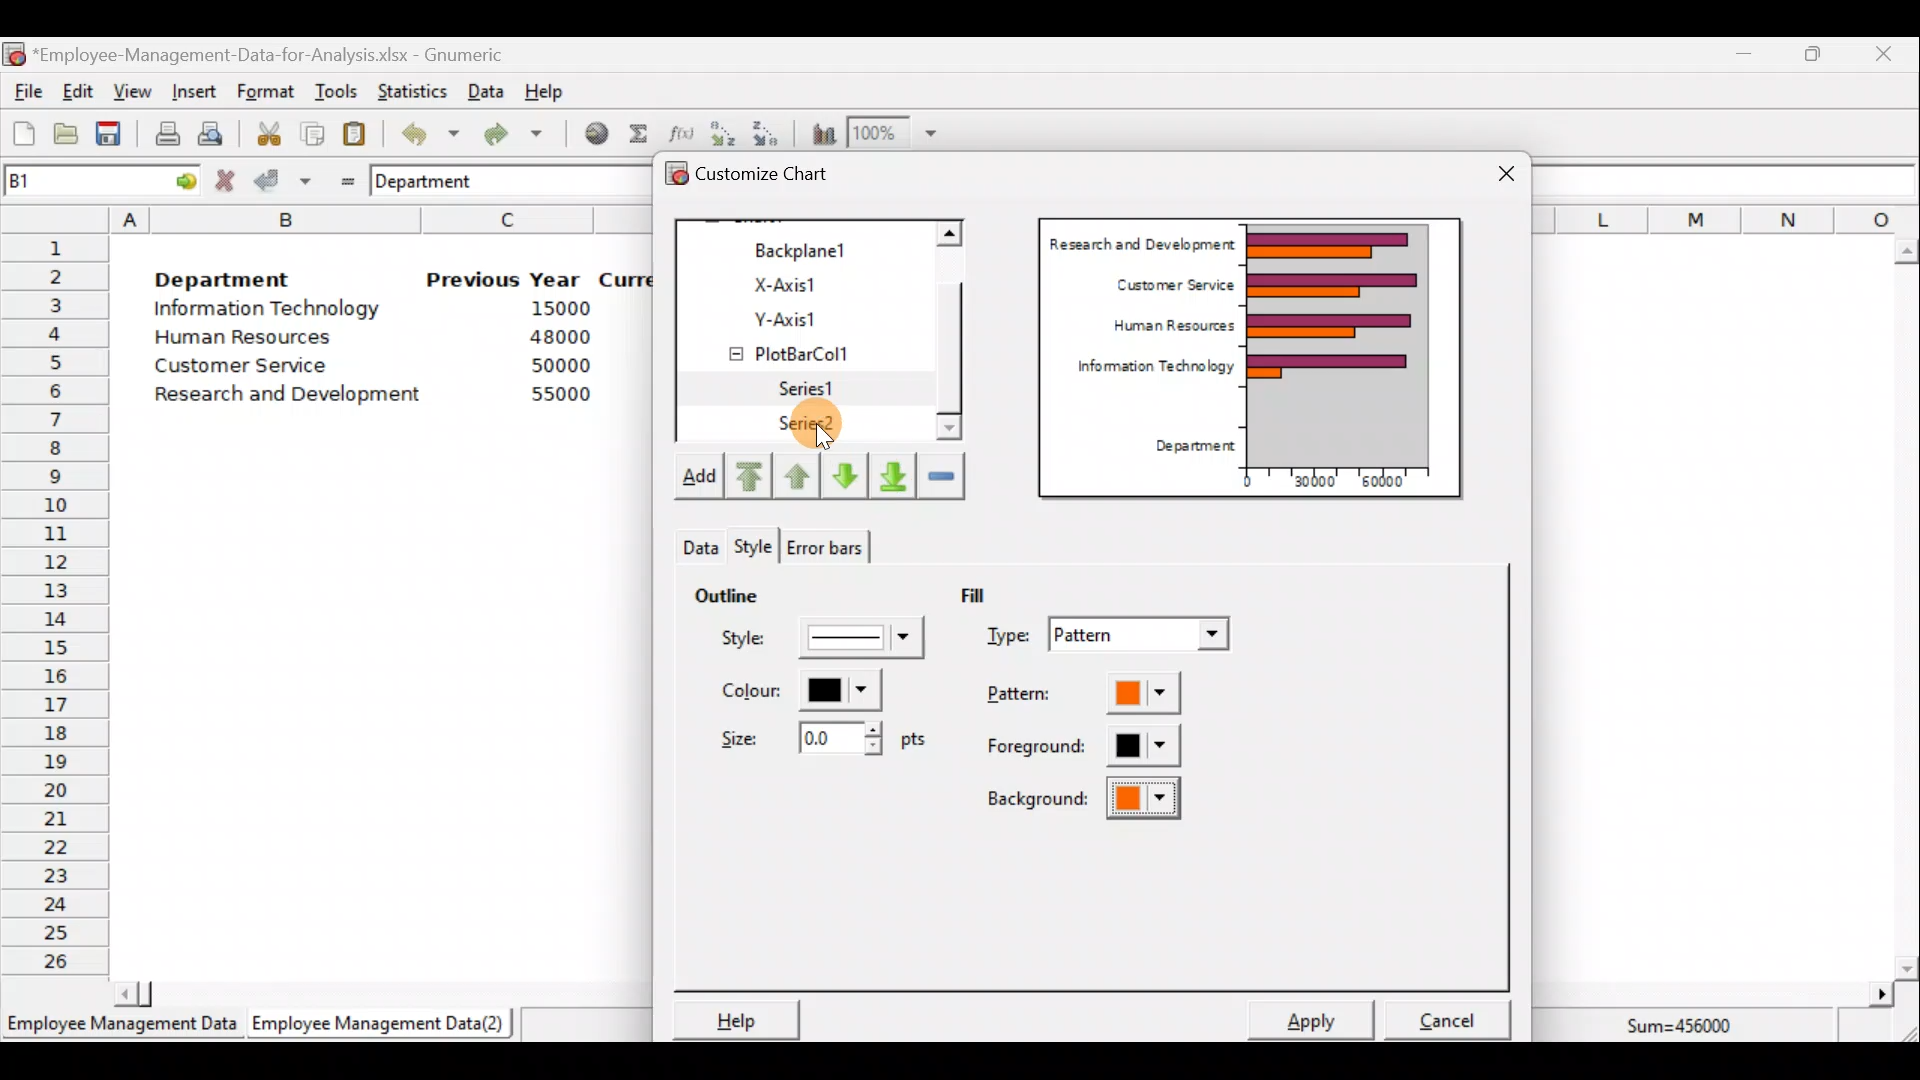  Describe the element at coordinates (246, 370) in the screenshot. I see `Customer Service` at that location.